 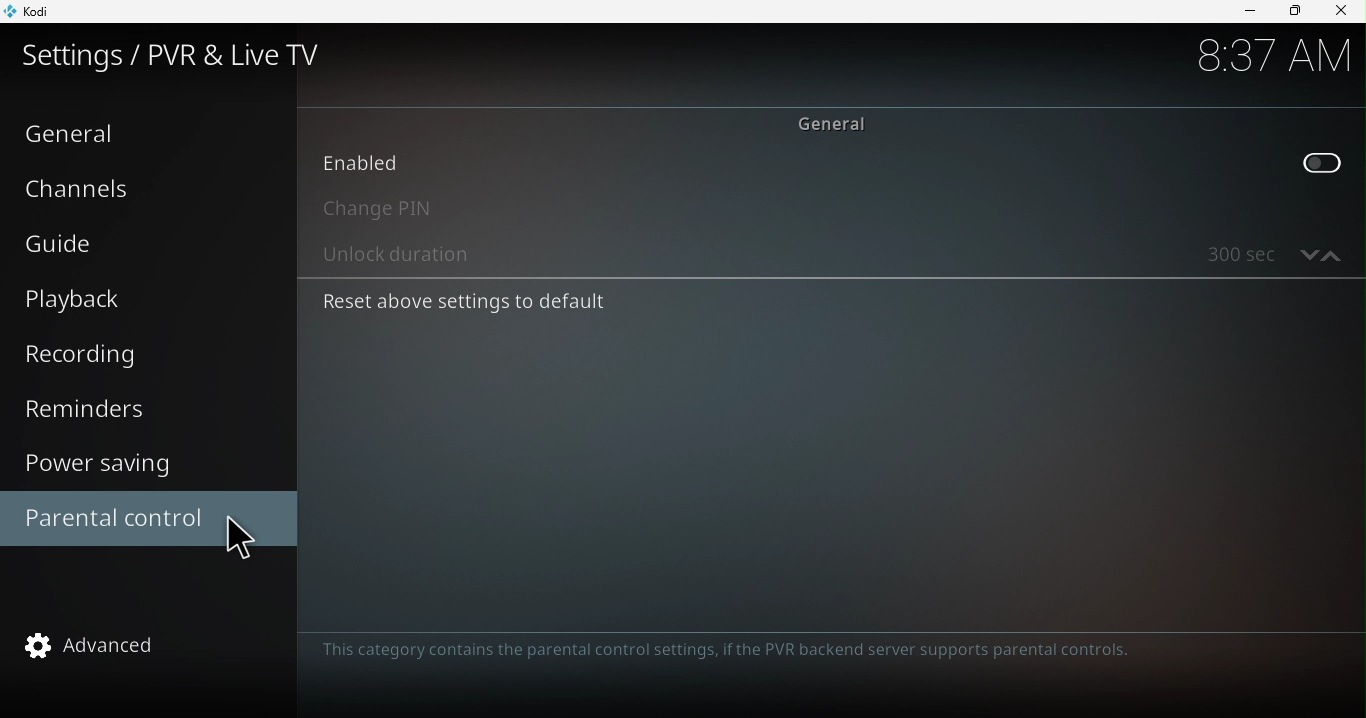 What do you see at coordinates (1257, 60) in the screenshot?
I see `Time` at bounding box center [1257, 60].